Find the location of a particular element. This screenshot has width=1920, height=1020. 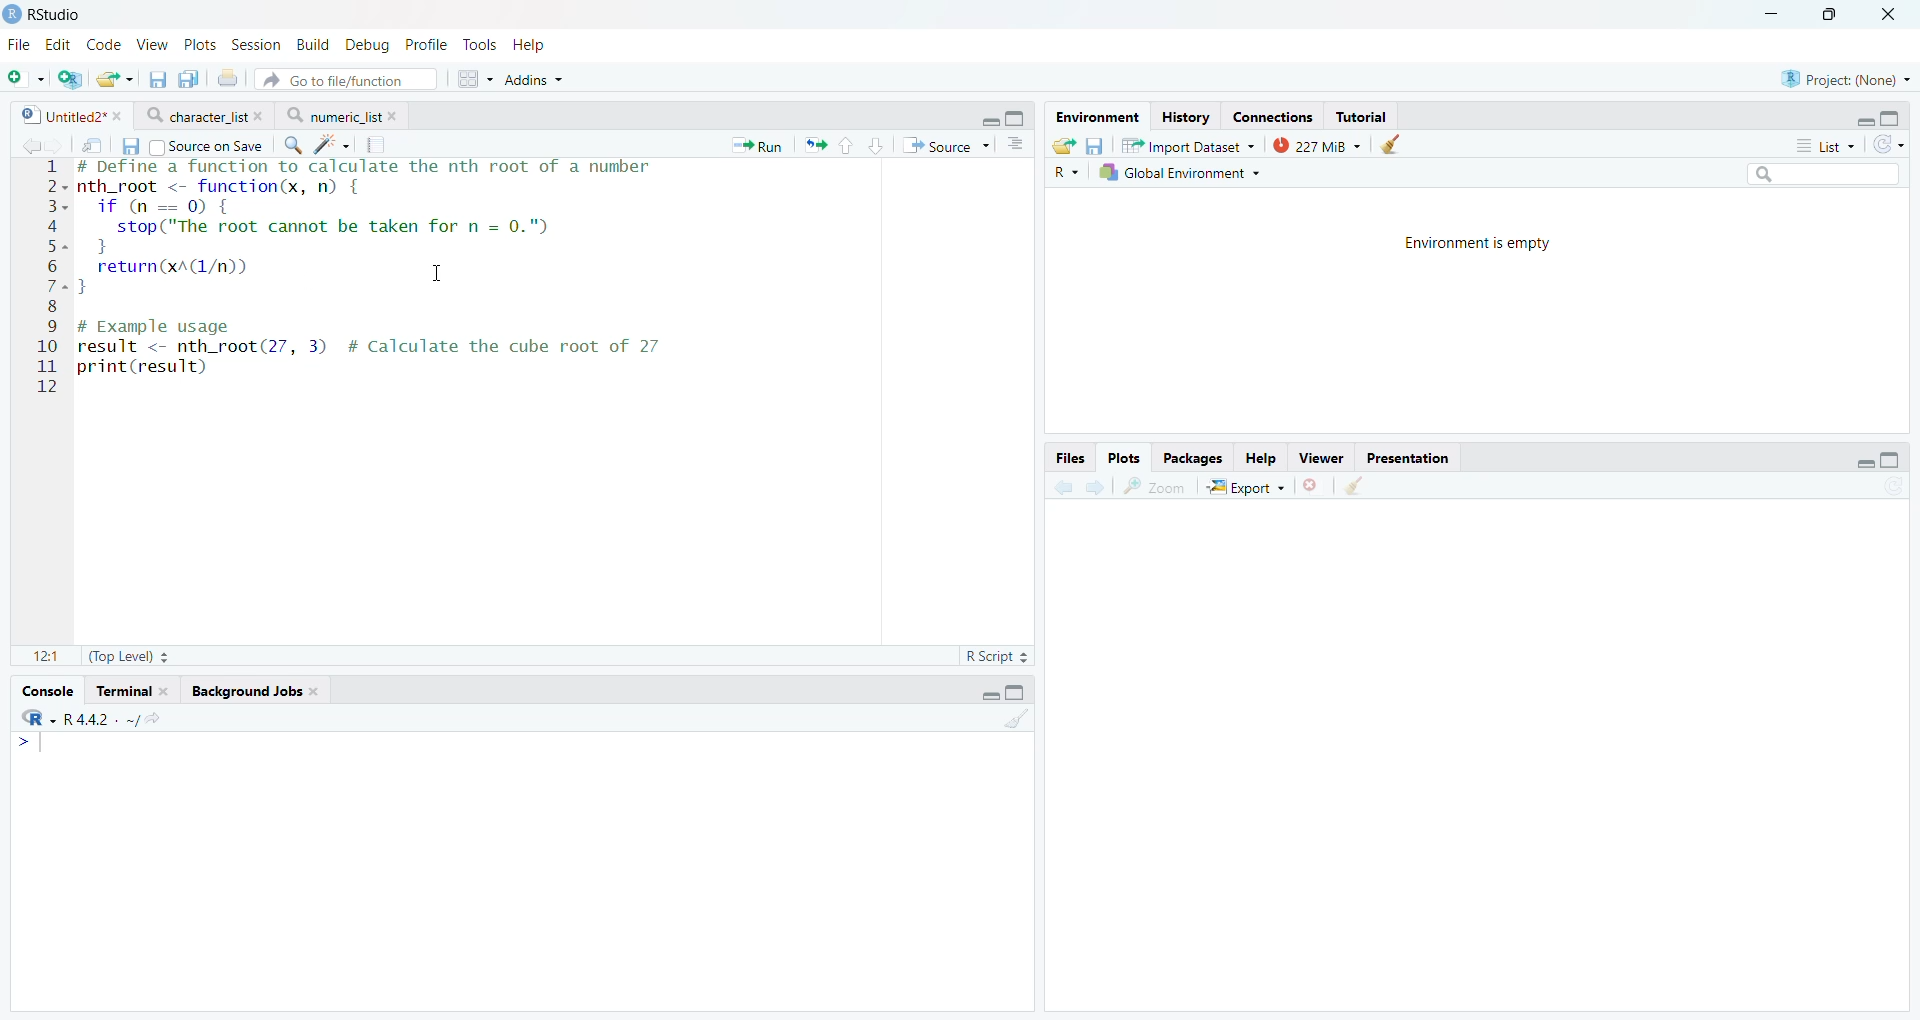

Search is located at coordinates (1821, 174).